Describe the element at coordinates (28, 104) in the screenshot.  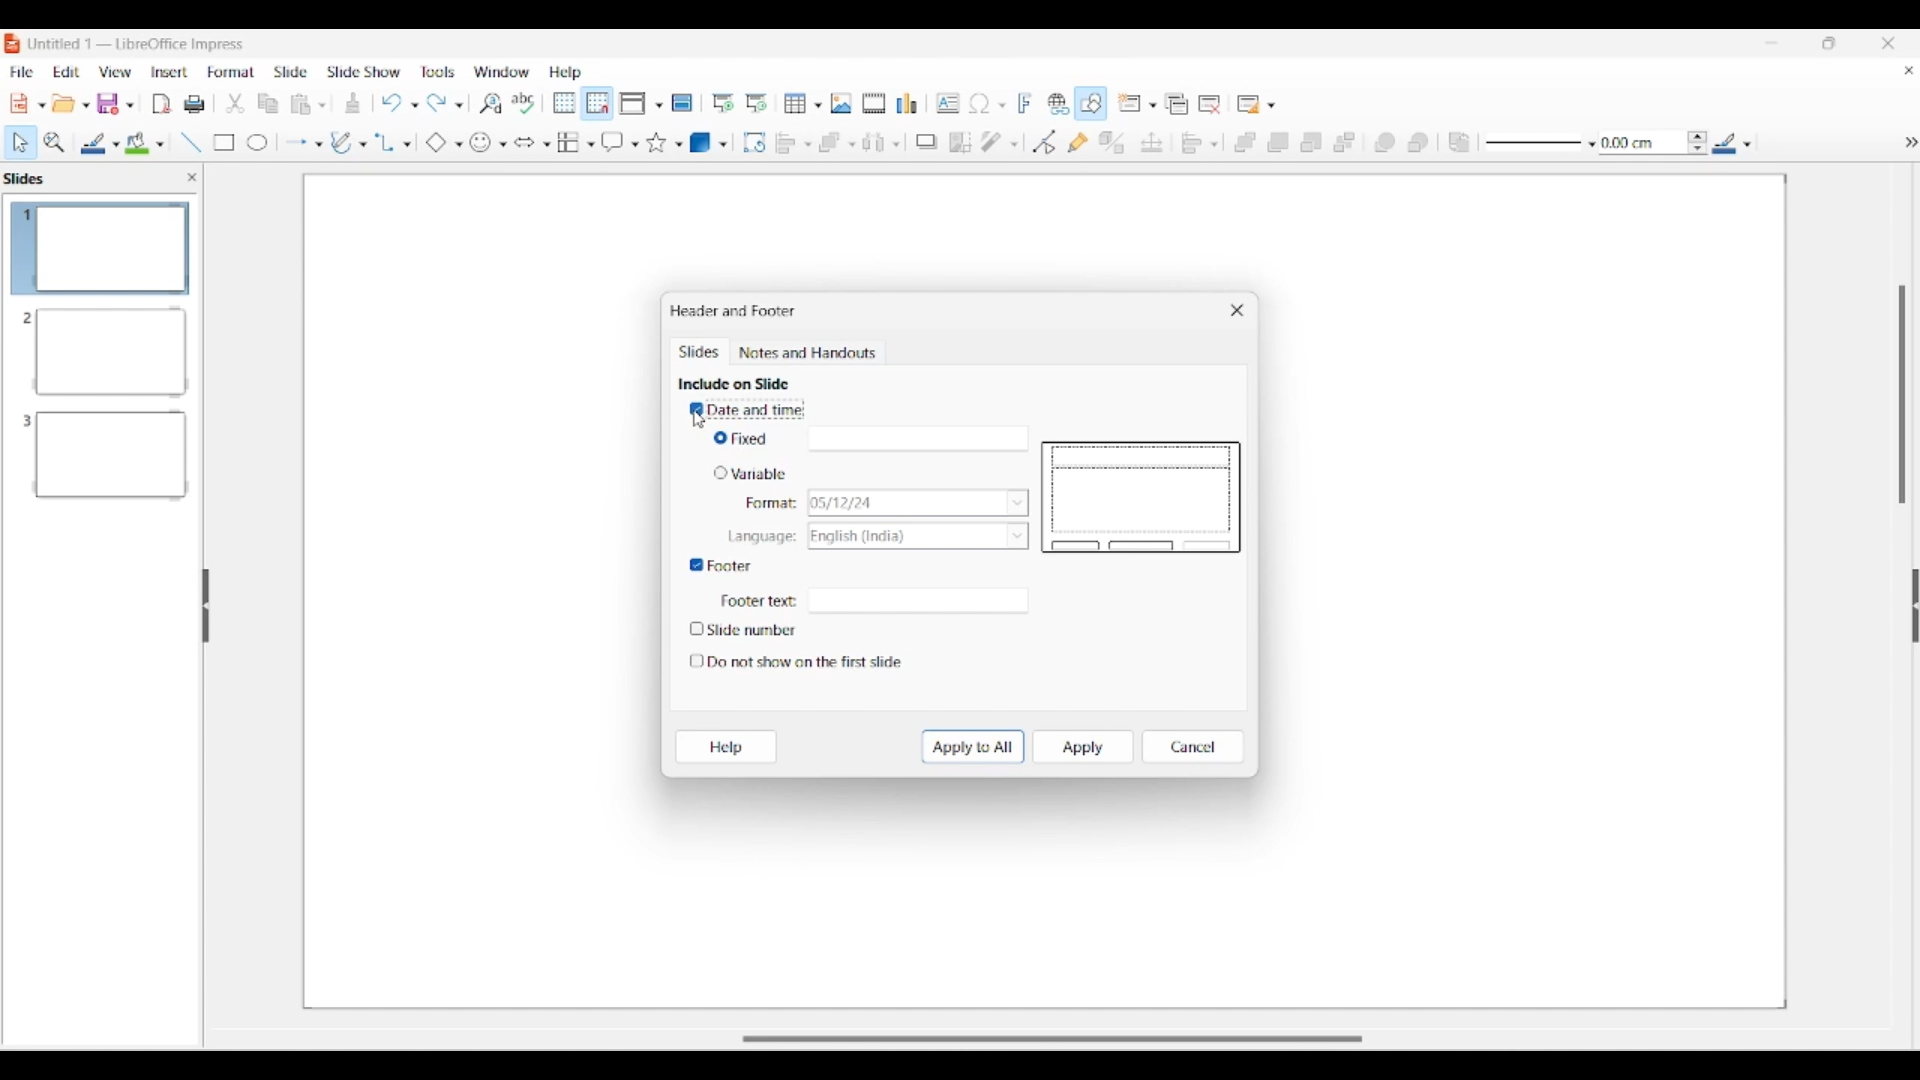
I see `New document options` at that location.